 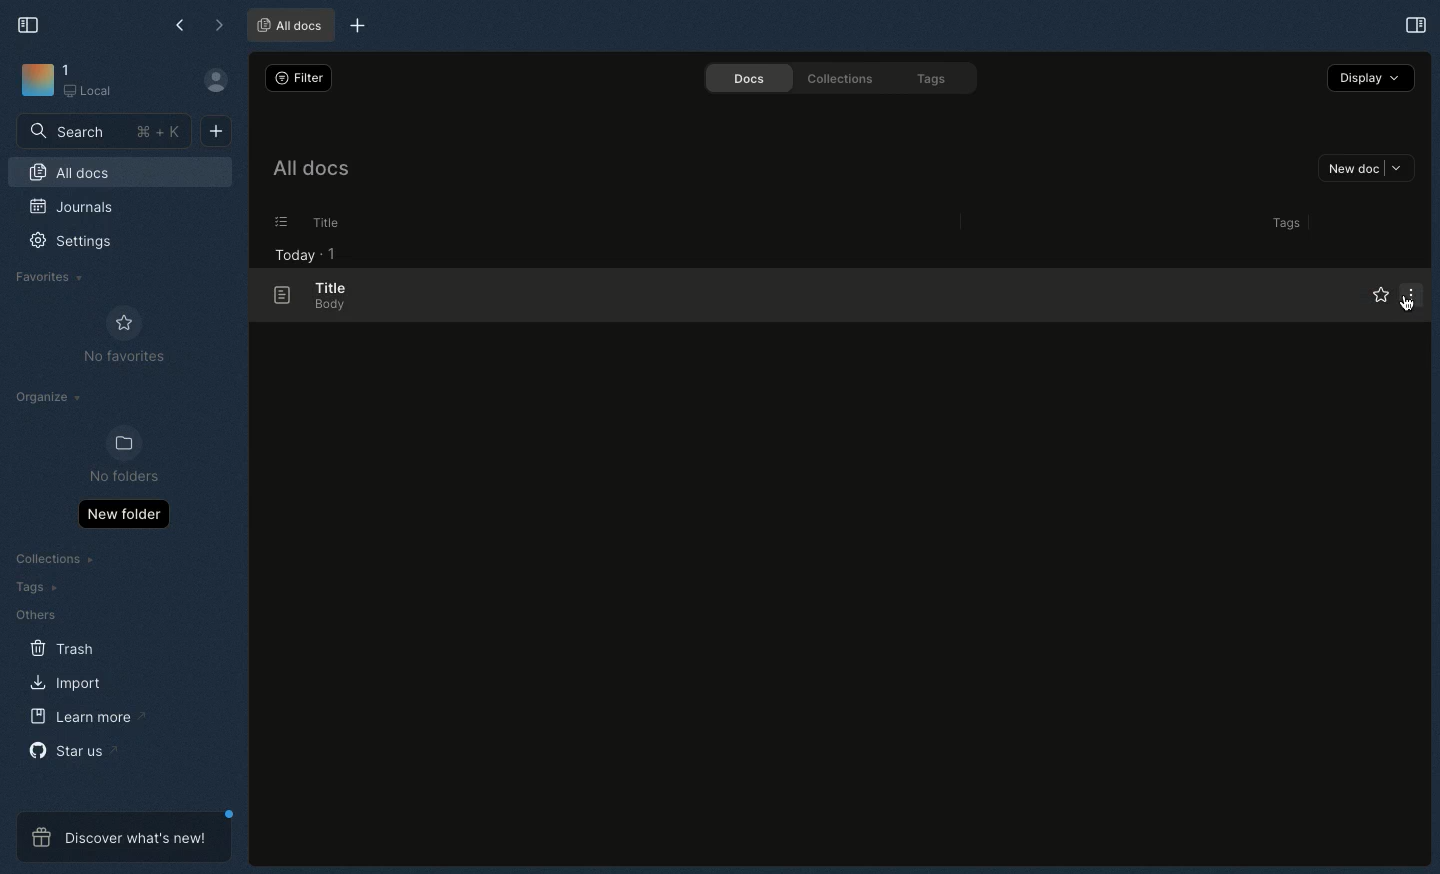 I want to click on Collapse sidebar, so click(x=29, y=23).